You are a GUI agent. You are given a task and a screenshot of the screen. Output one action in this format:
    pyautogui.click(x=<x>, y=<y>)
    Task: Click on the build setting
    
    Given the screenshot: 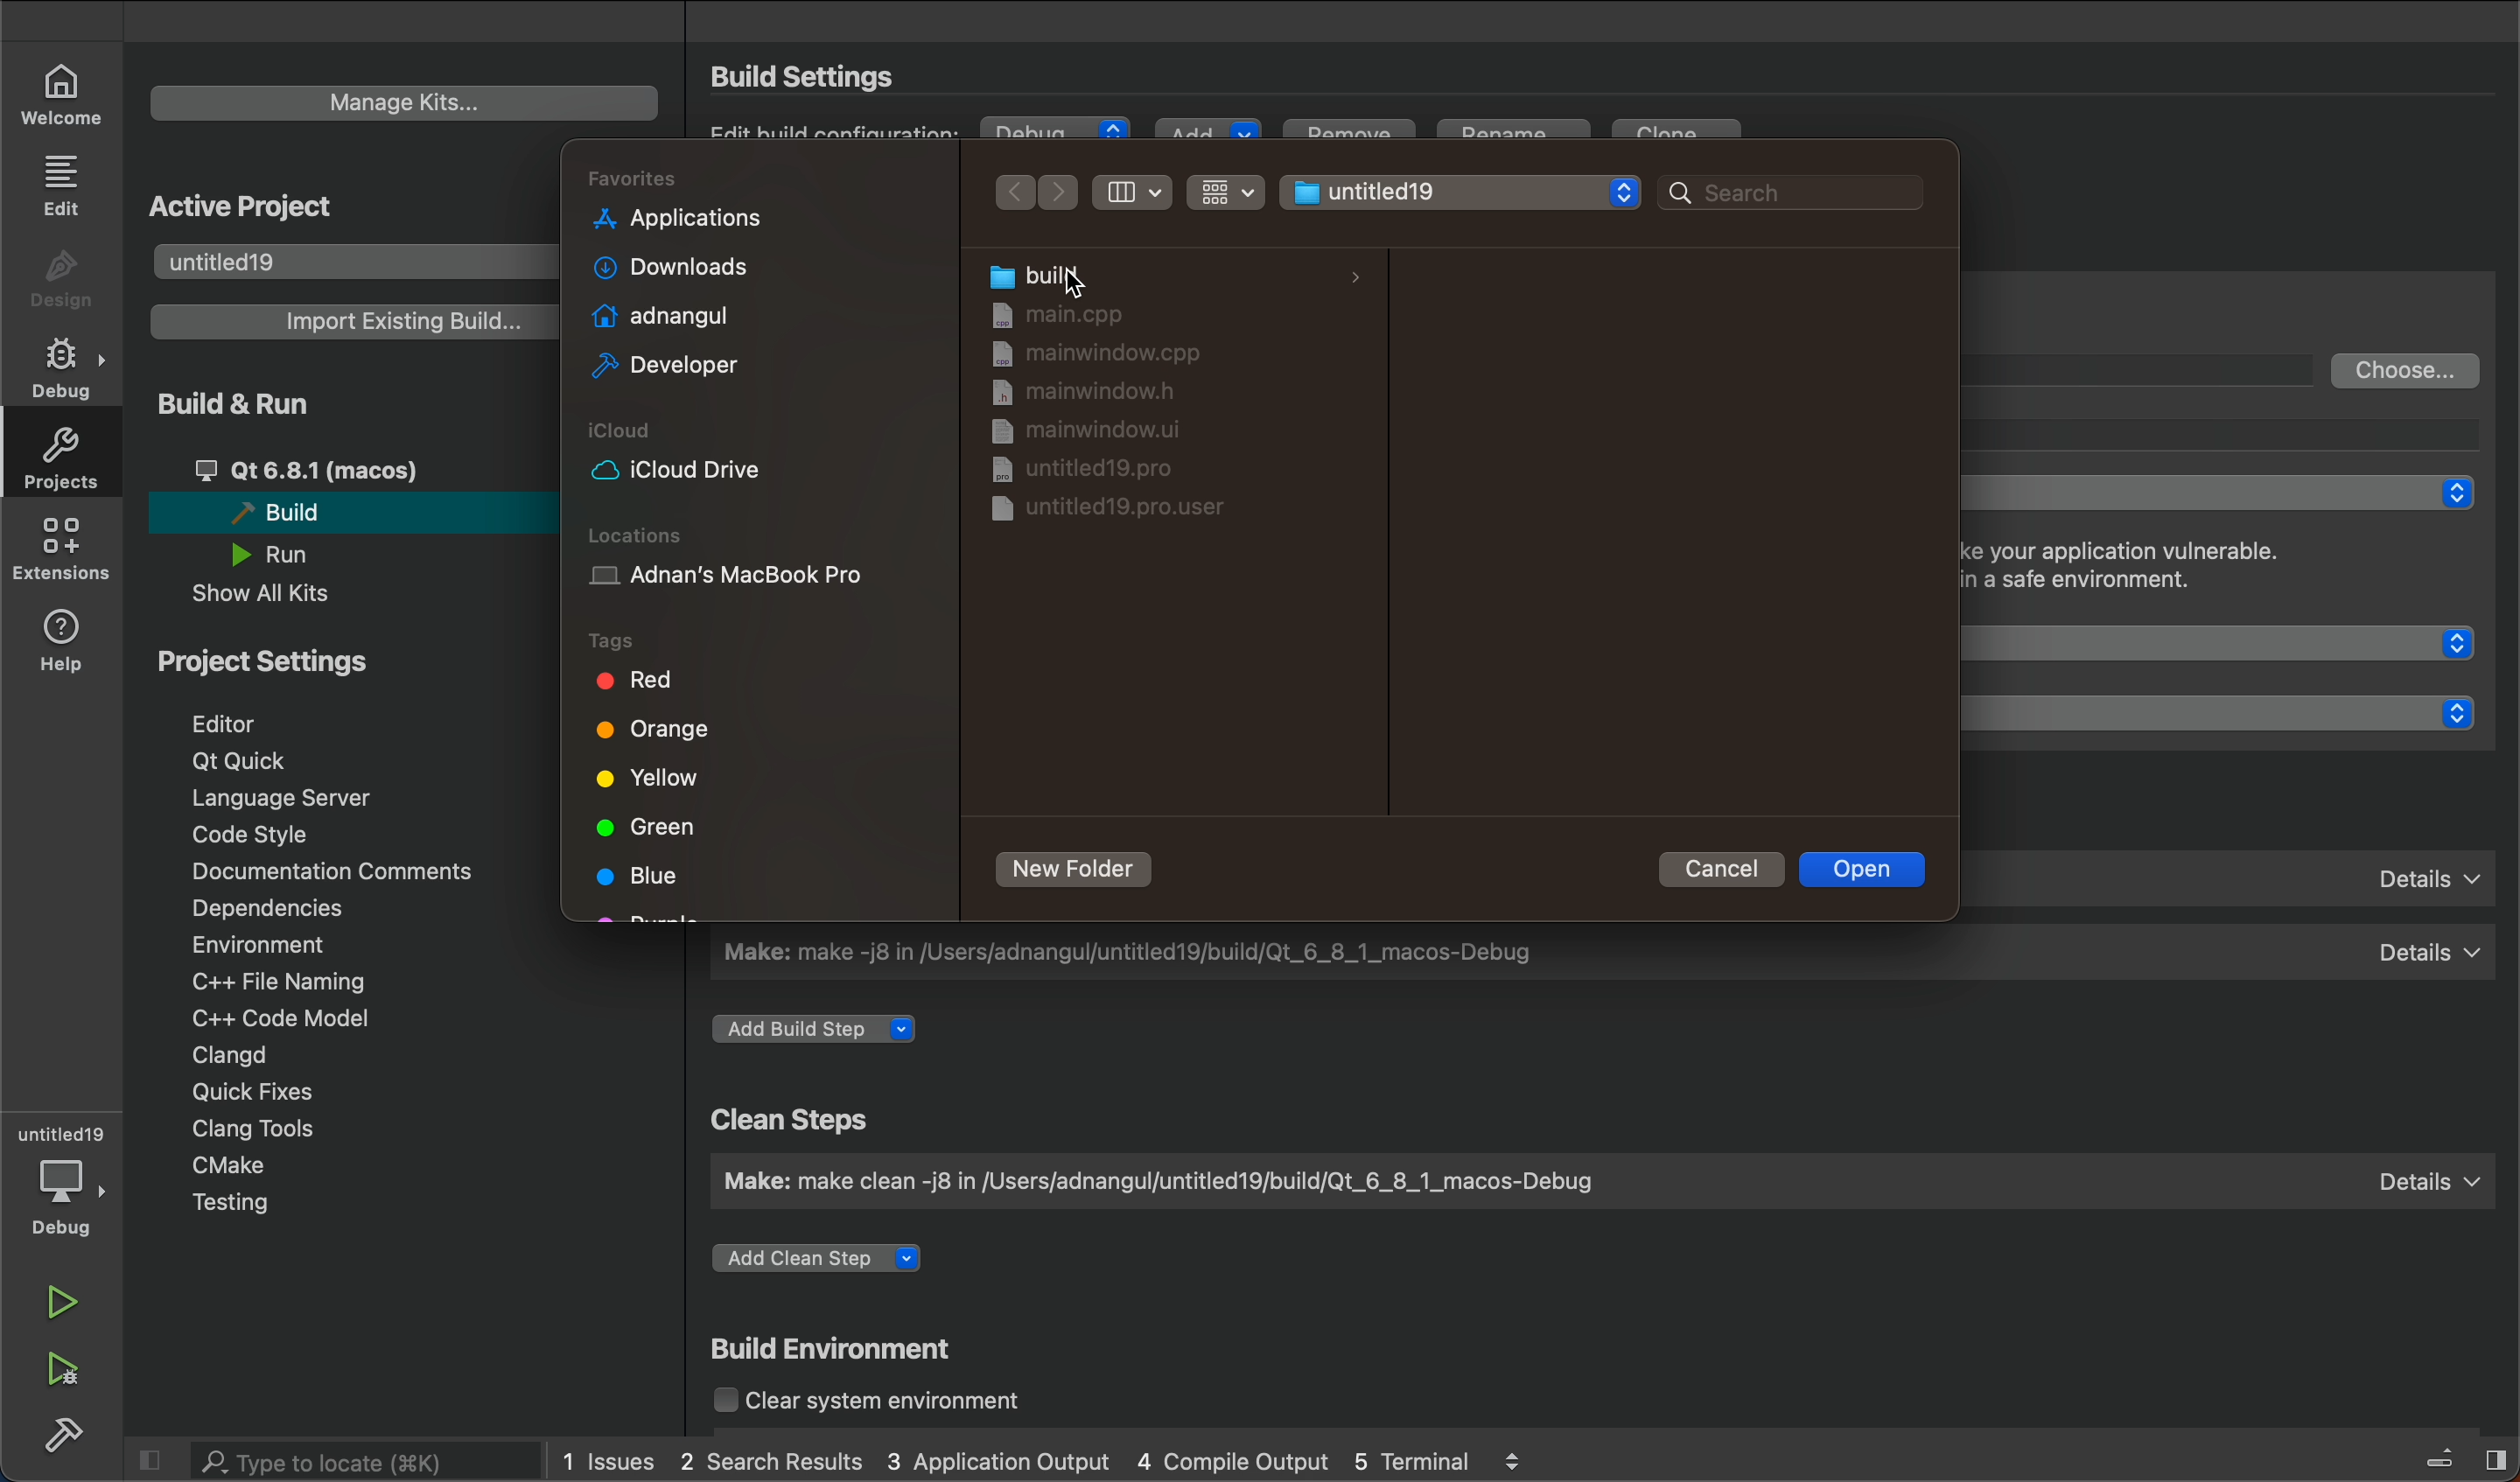 What is the action you would take?
    pyautogui.click(x=812, y=76)
    